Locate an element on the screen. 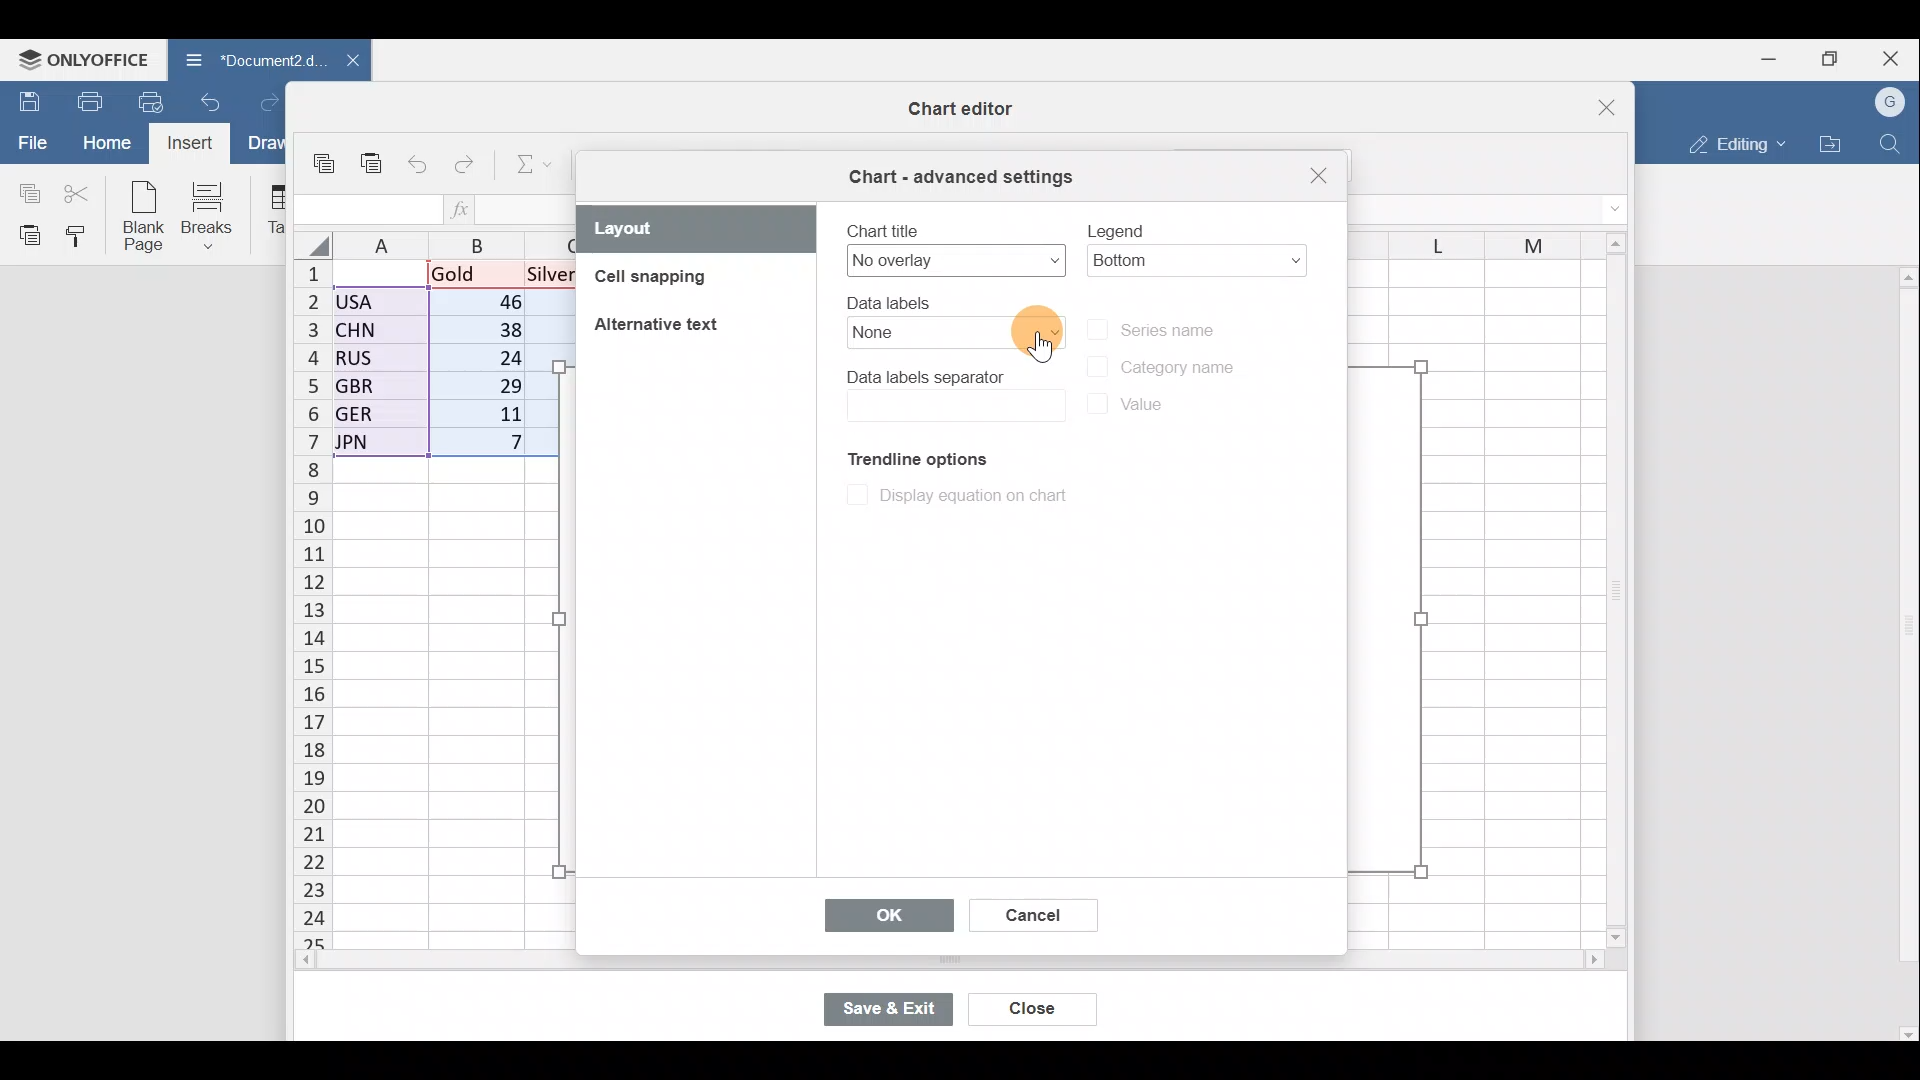 The height and width of the screenshot is (1080, 1920). Cell snapping is located at coordinates (682, 280).